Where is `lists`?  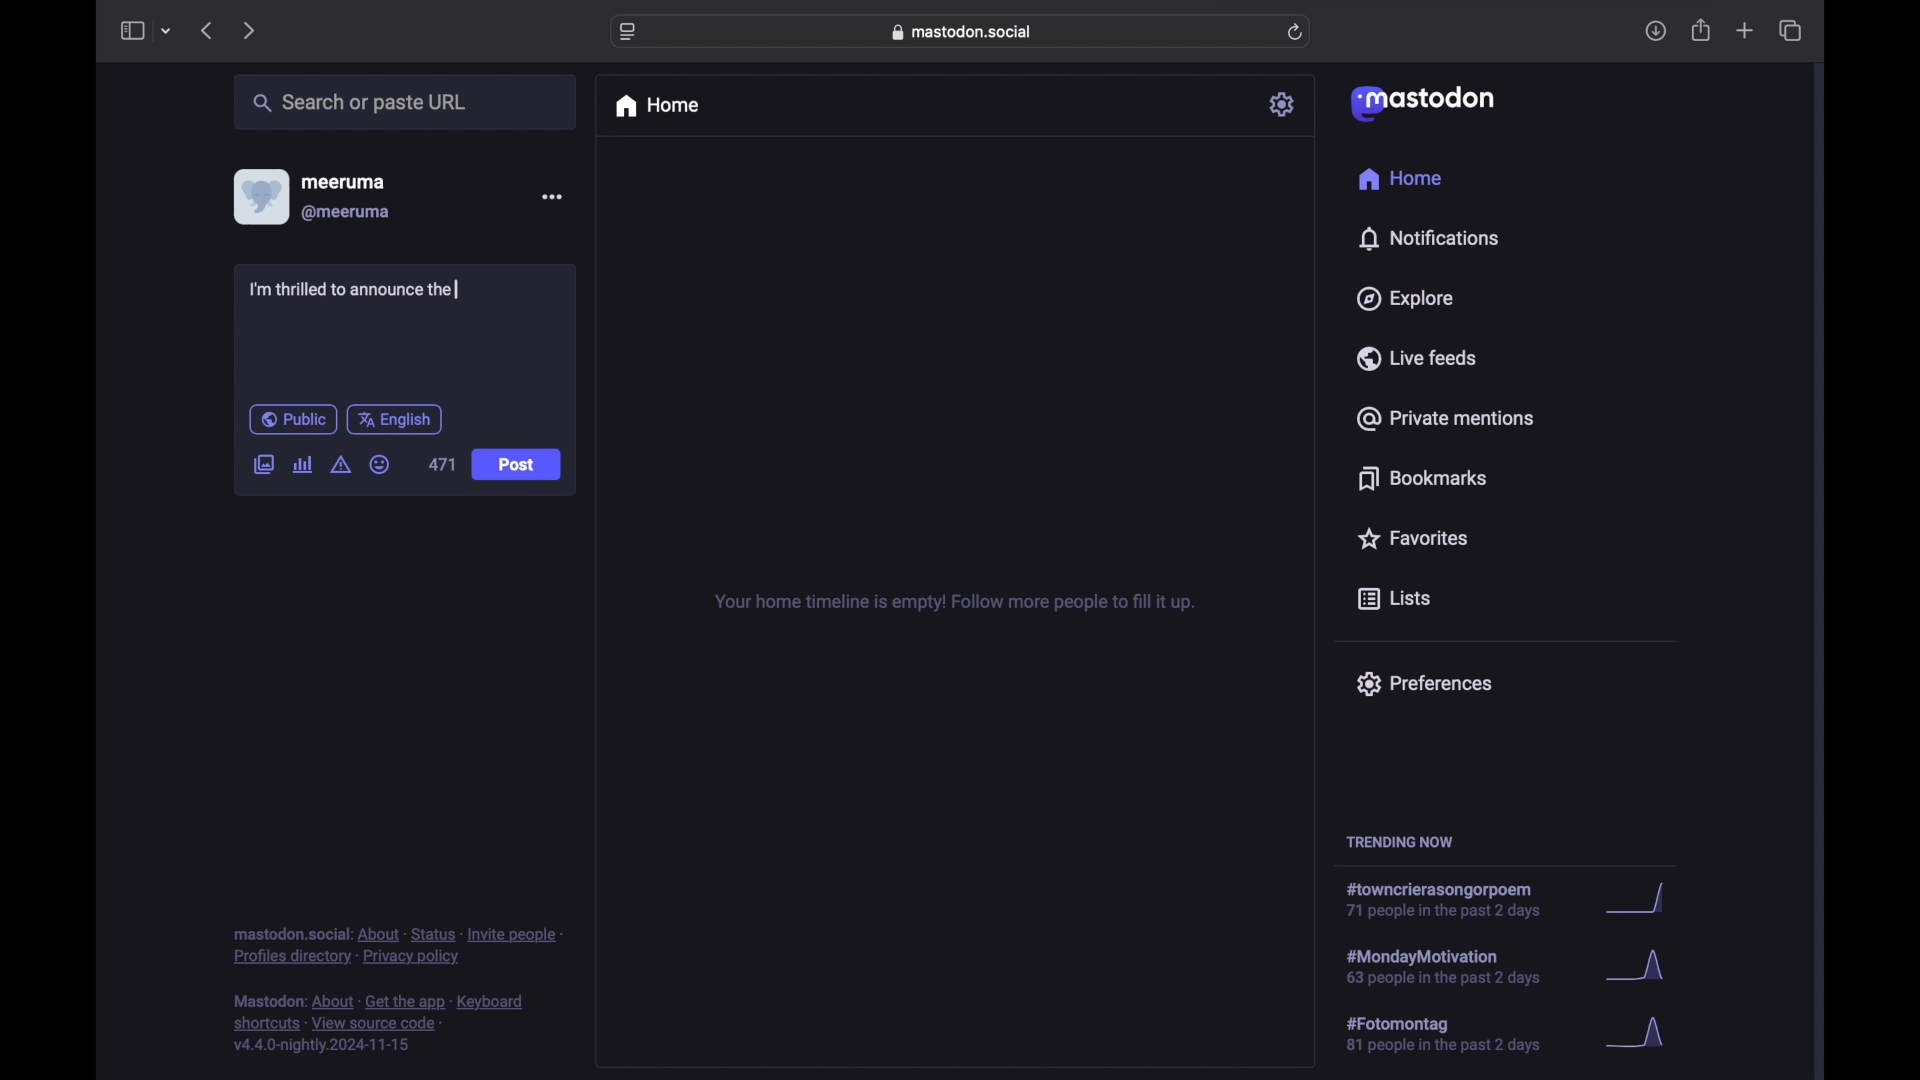 lists is located at coordinates (1394, 600).